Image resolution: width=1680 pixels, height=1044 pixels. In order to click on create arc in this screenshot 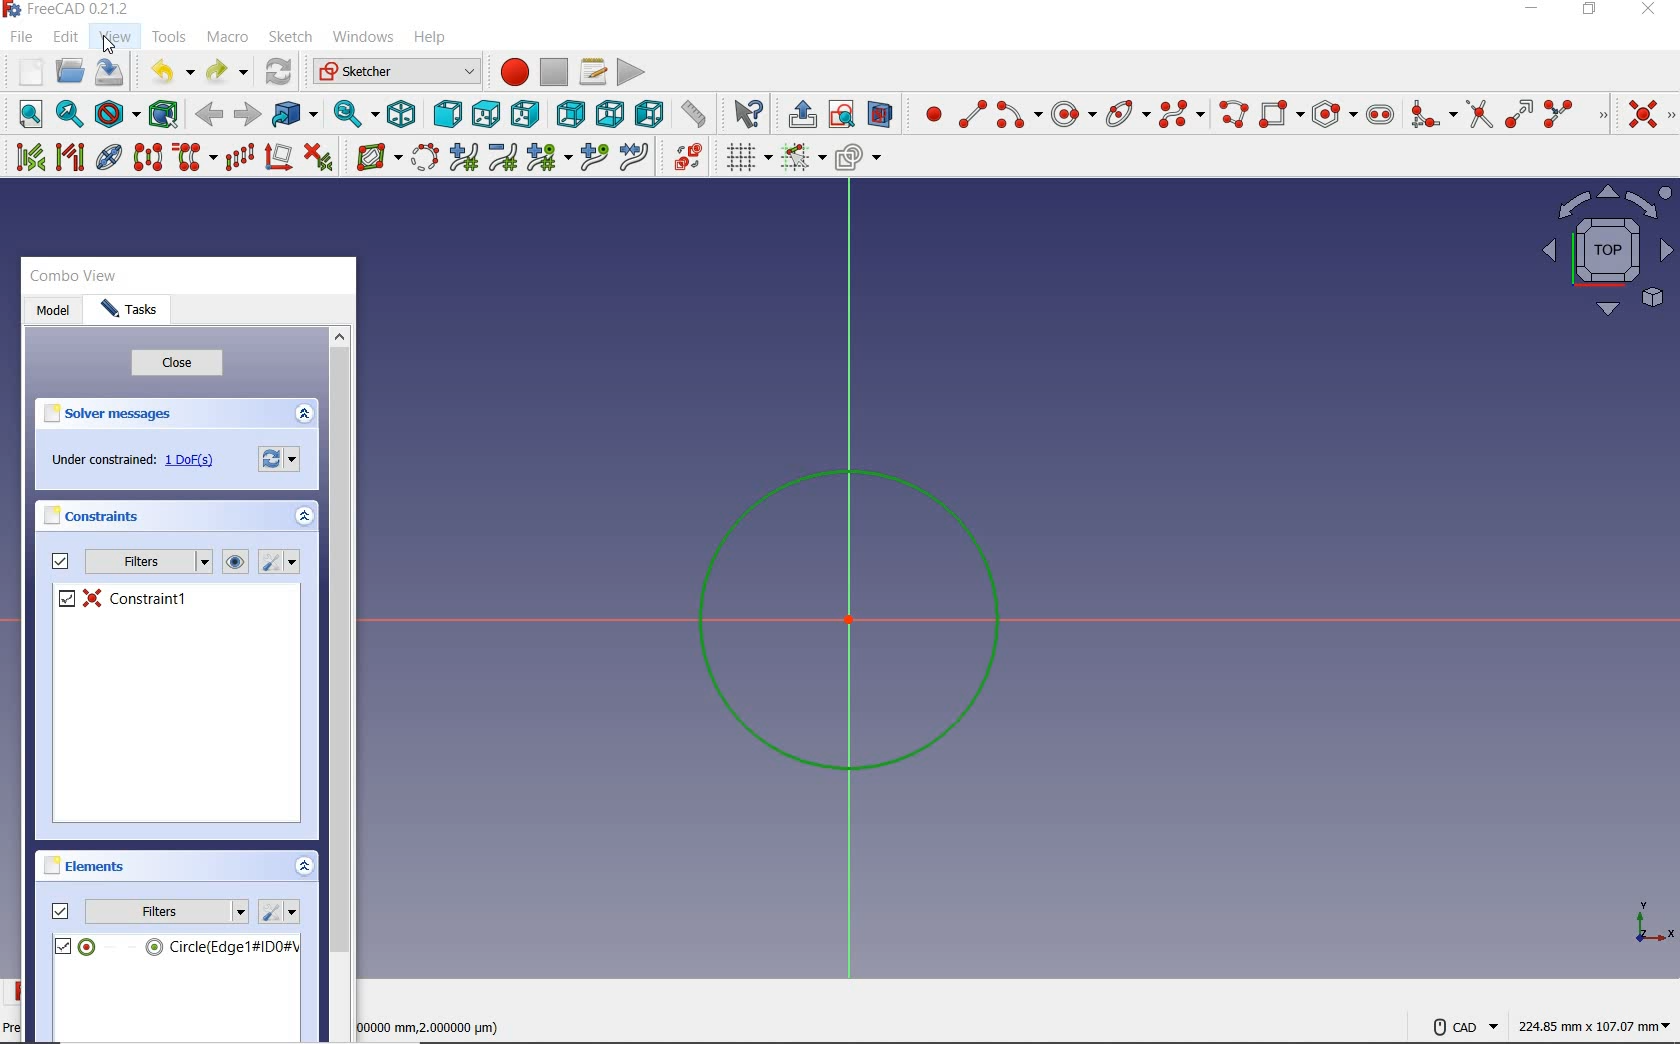, I will do `click(1018, 116)`.